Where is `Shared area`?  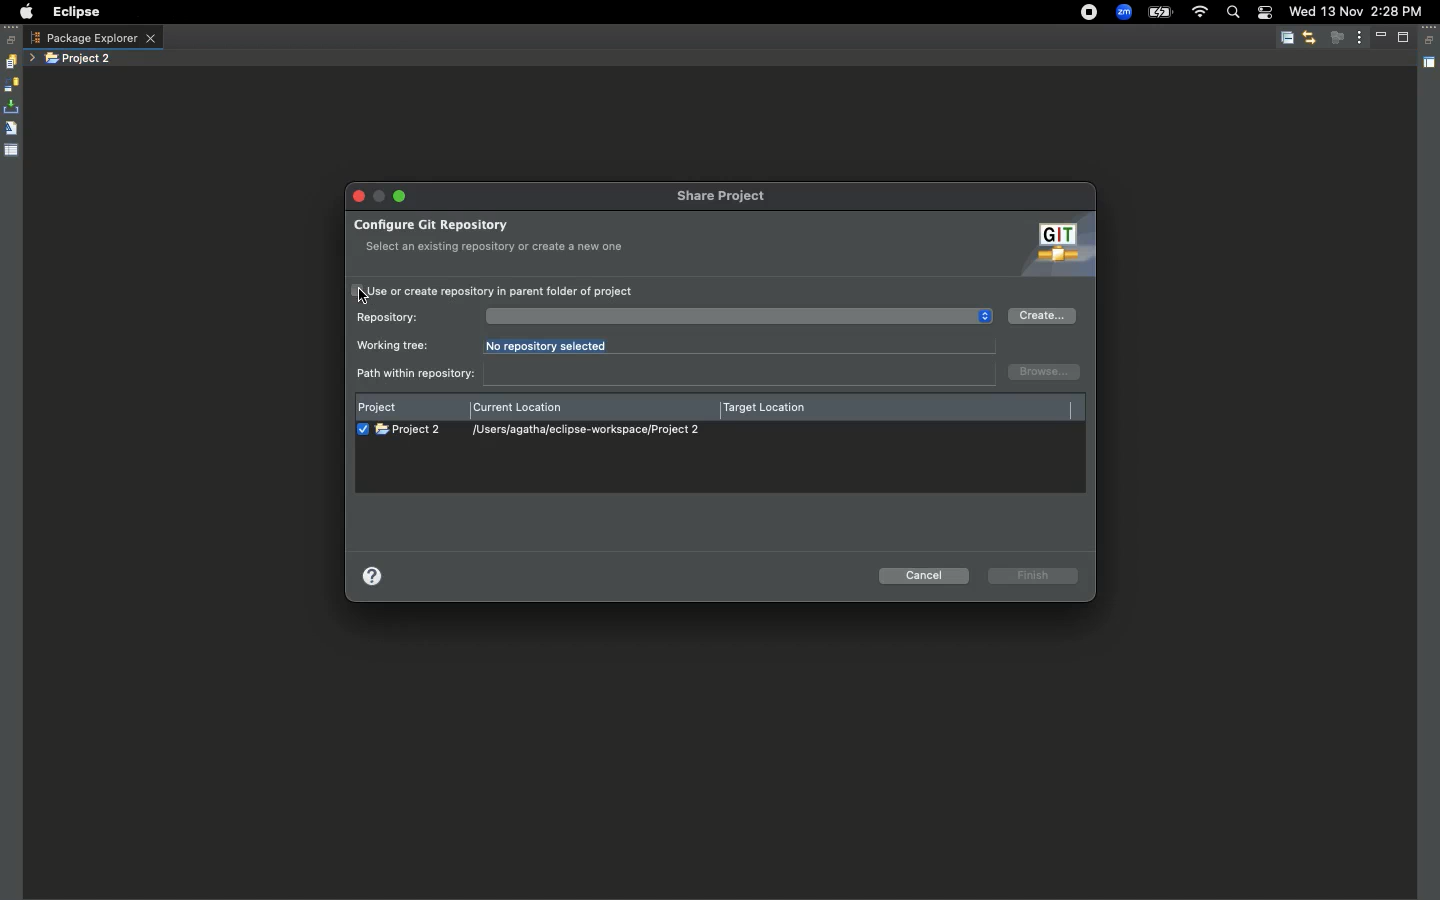
Shared area is located at coordinates (1428, 66).